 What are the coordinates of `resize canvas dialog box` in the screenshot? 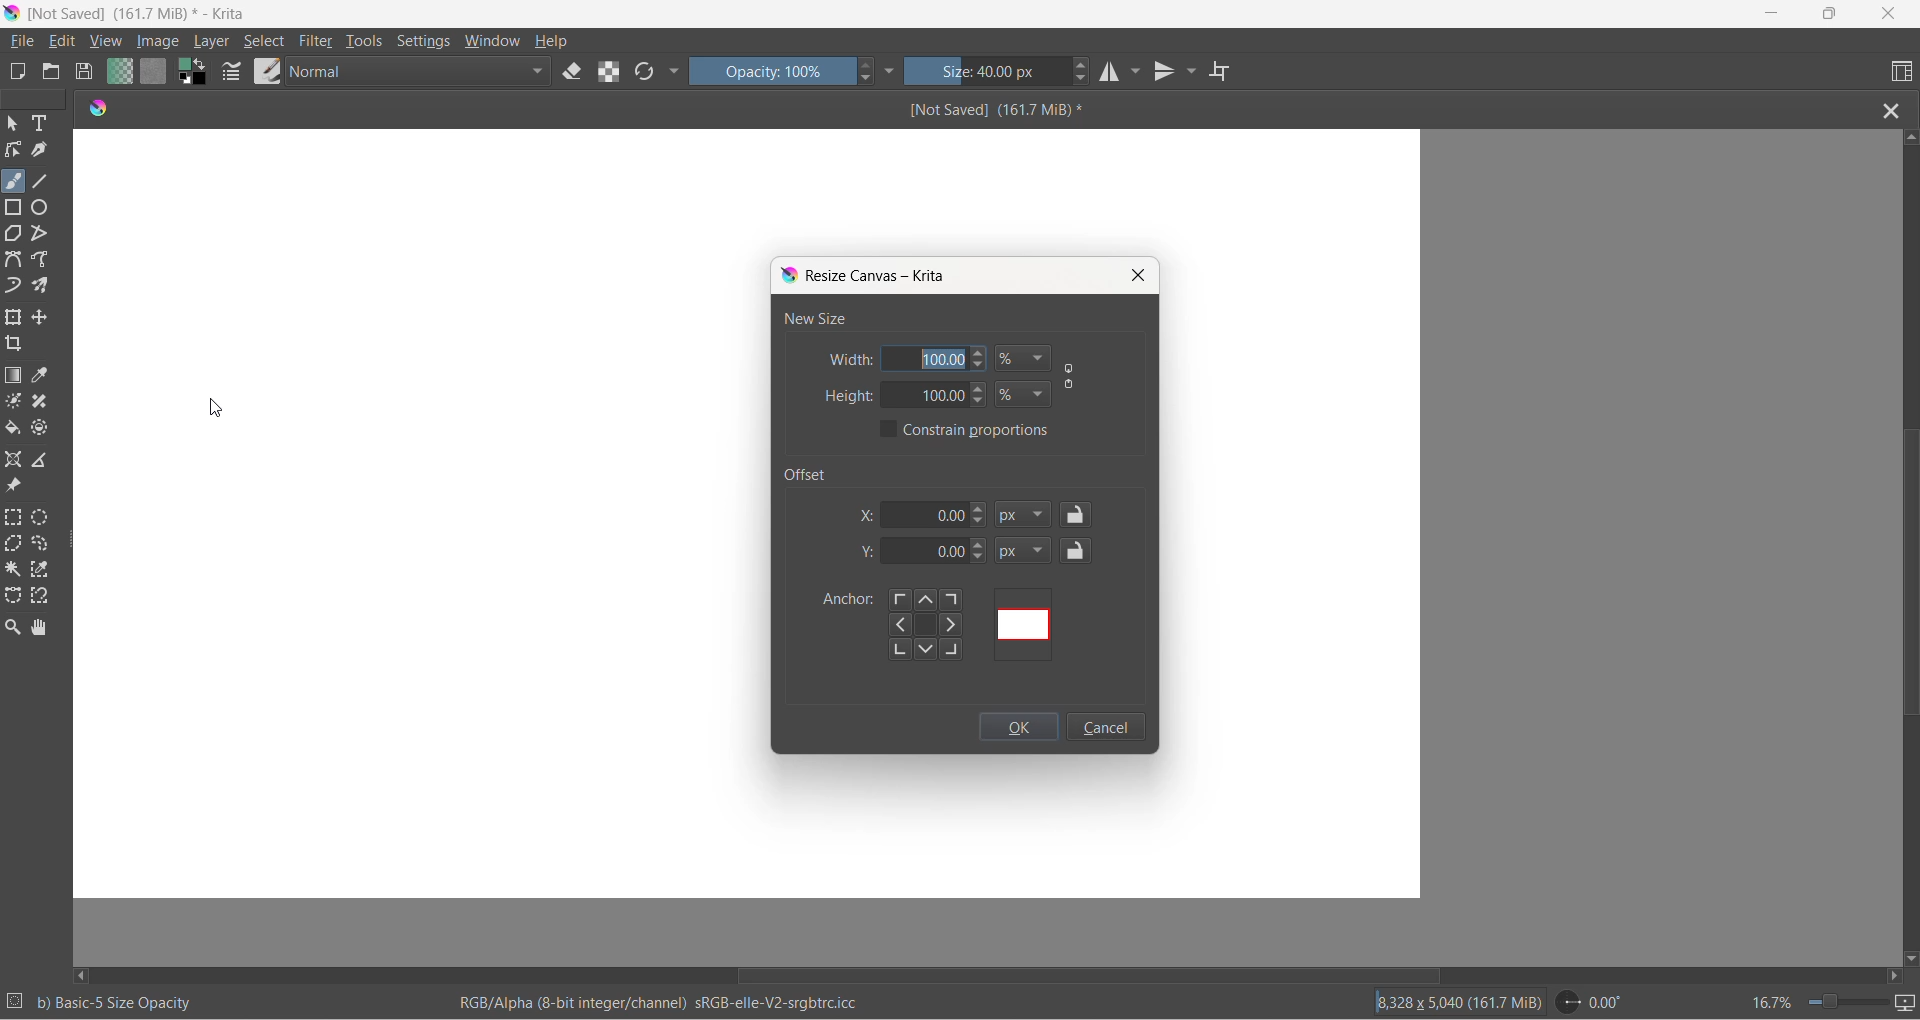 It's located at (869, 276).